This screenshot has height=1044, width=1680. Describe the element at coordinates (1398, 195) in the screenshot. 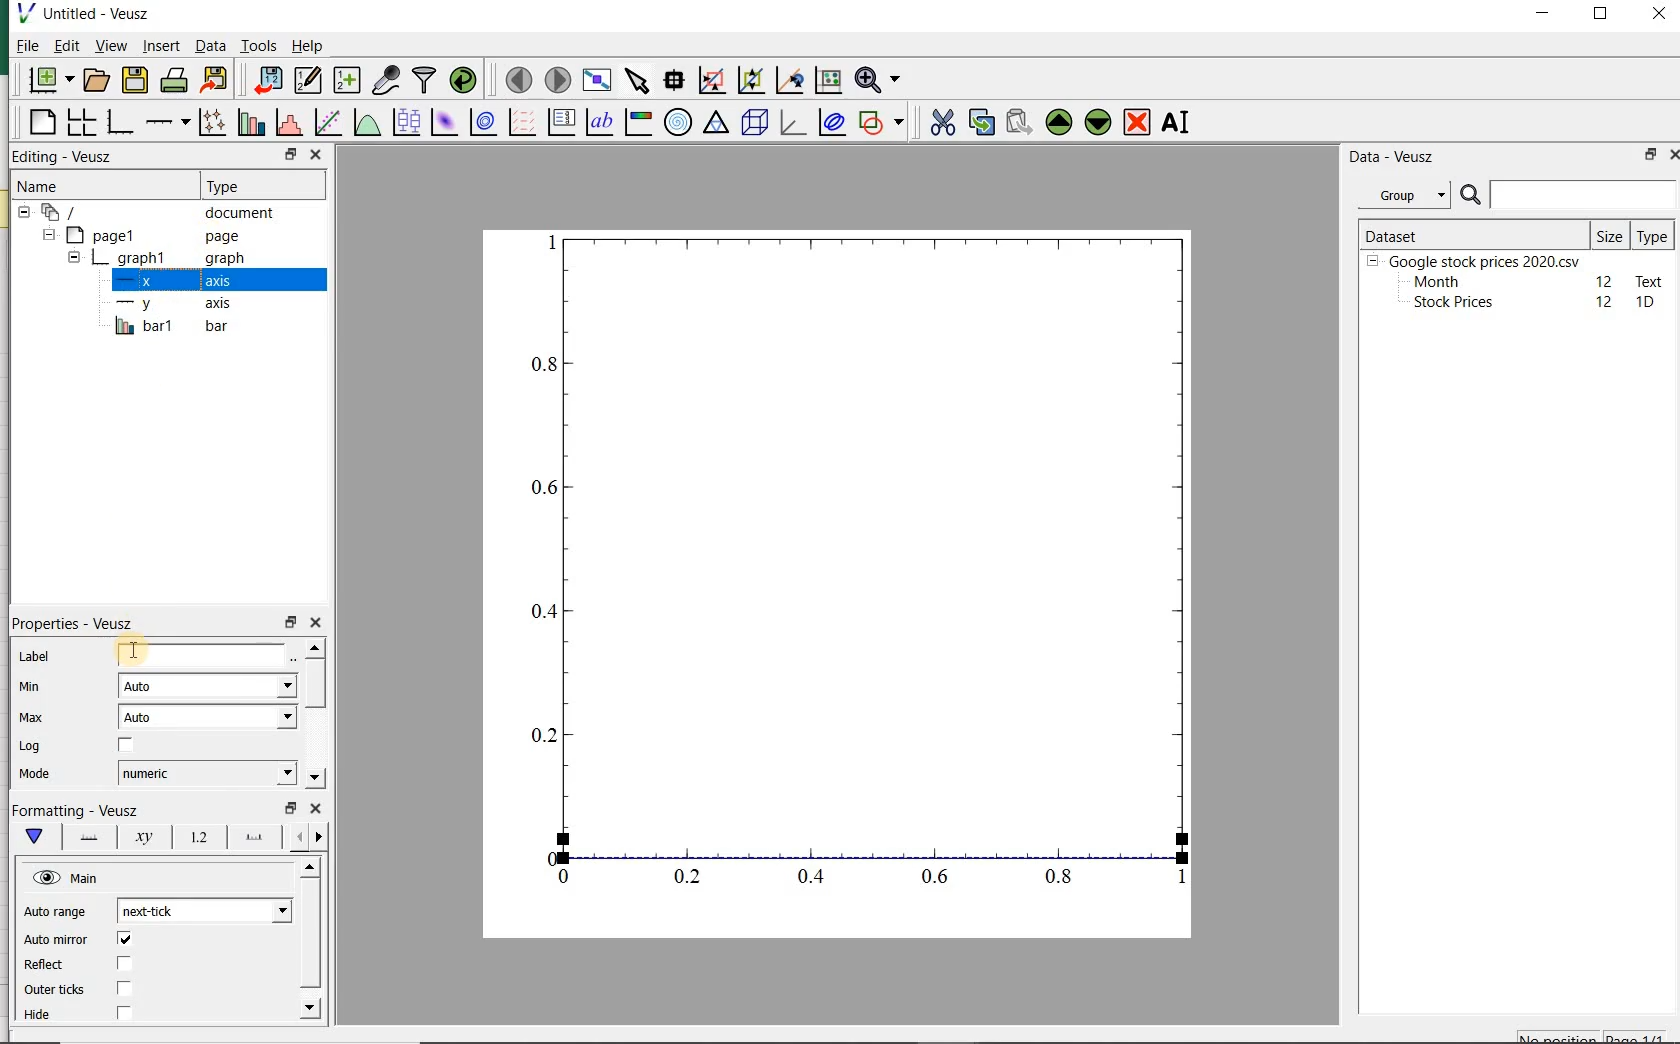

I see `Group datasets with property given` at that location.